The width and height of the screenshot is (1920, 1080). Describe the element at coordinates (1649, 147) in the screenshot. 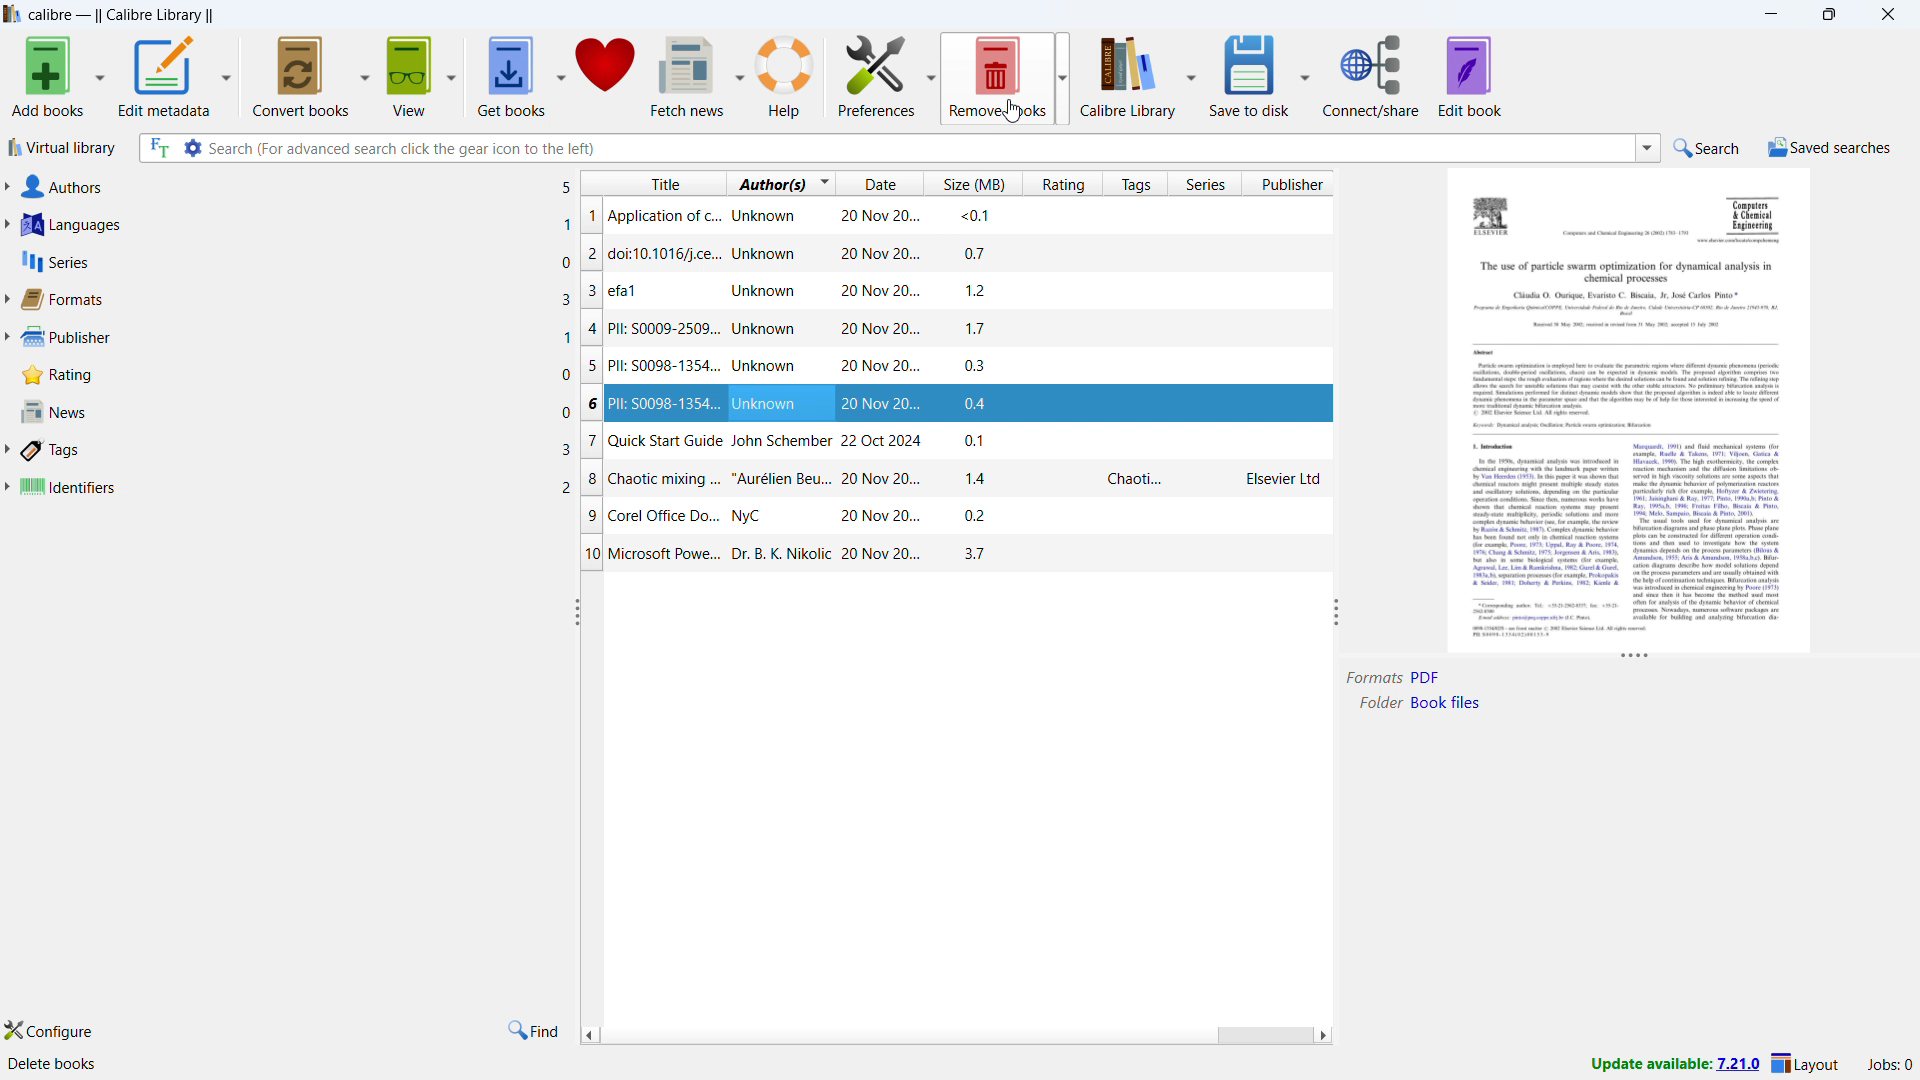

I see `search history` at that location.